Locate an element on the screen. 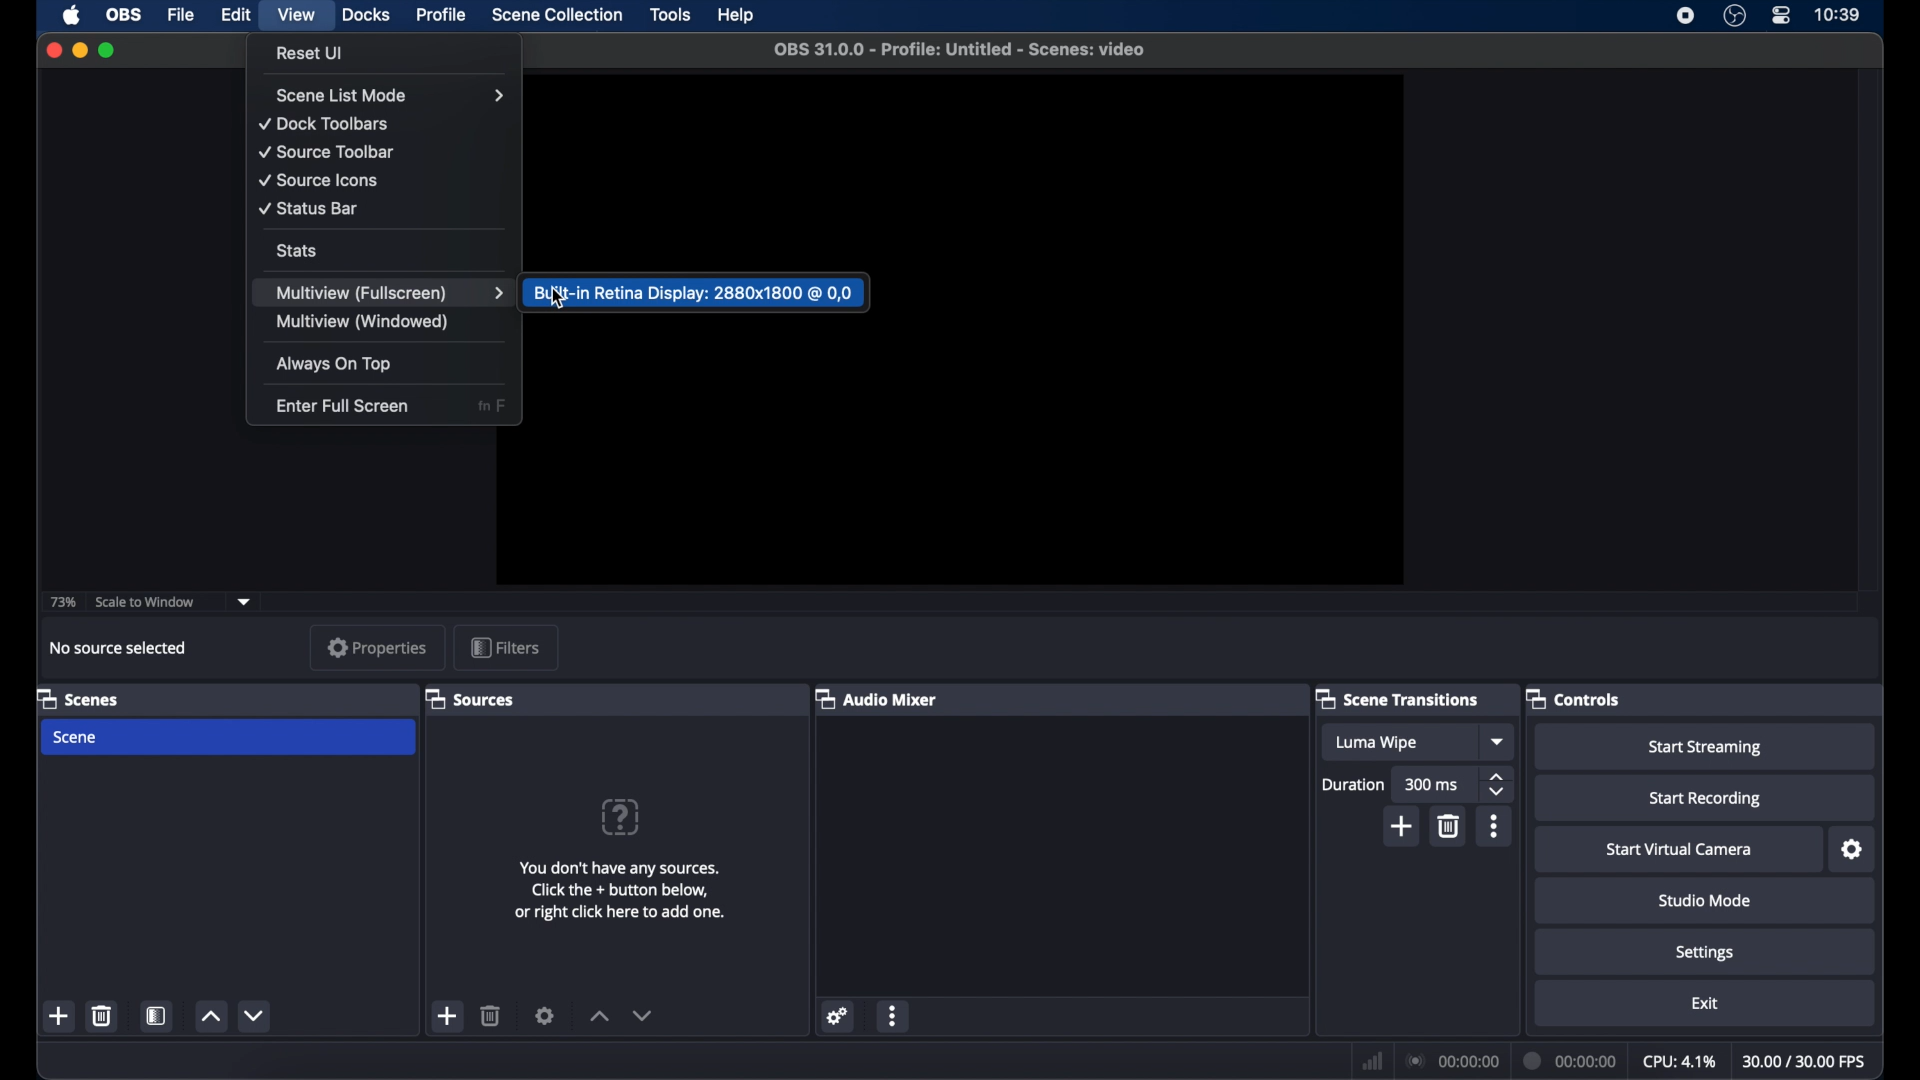  help is located at coordinates (734, 16).